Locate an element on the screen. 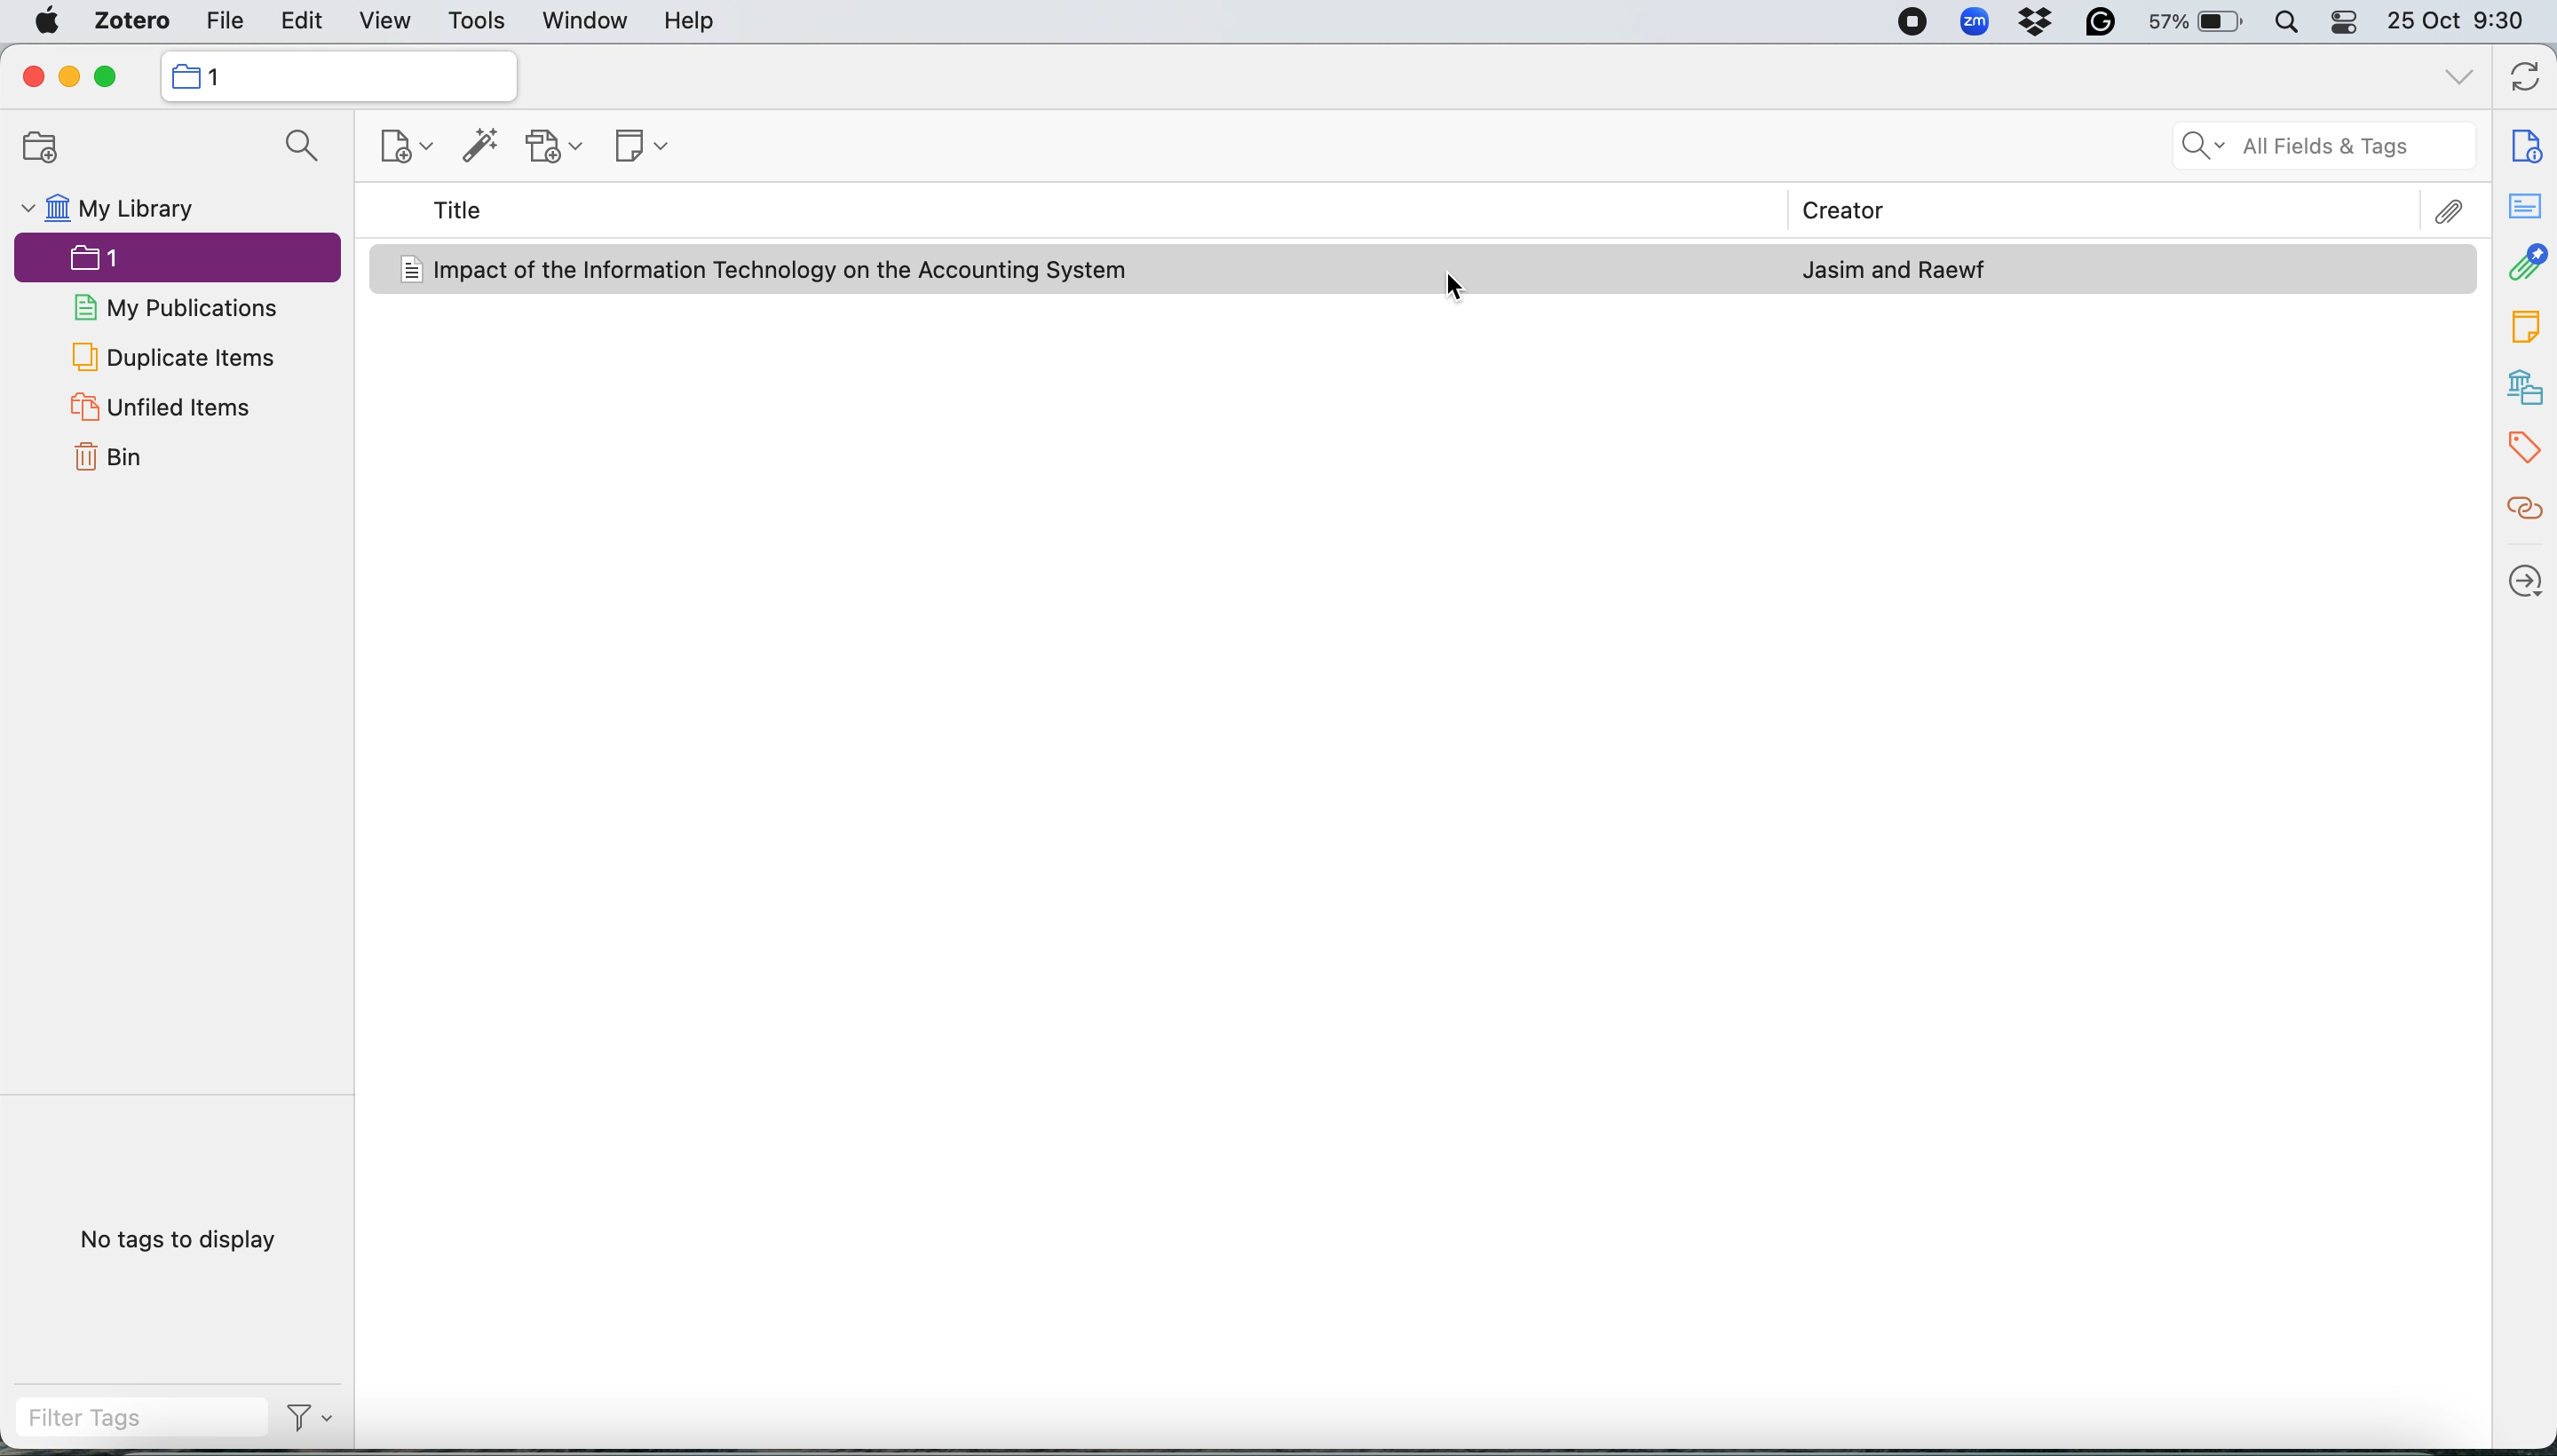 The height and width of the screenshot is (1456, 2557). library and collections is located at coordinates (2523, 385).